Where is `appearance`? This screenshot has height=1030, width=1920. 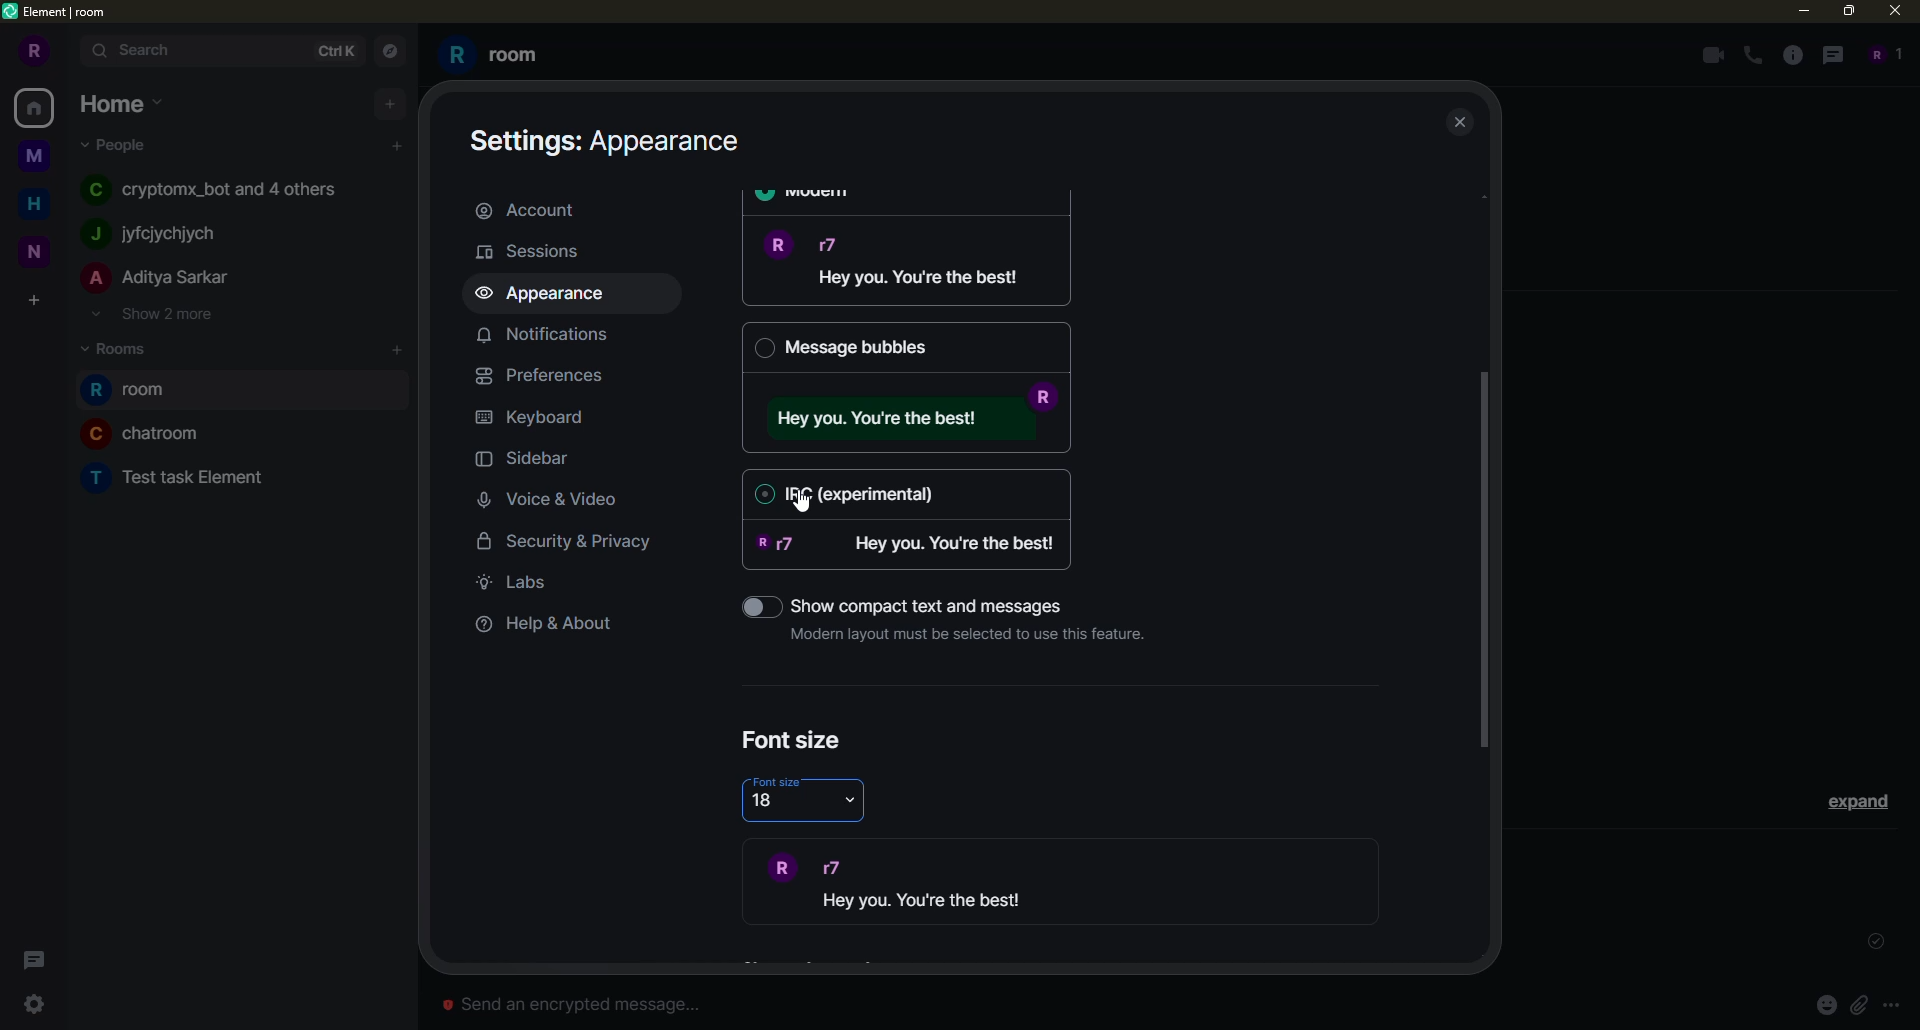
appearance is located at coordinates (543, 291).